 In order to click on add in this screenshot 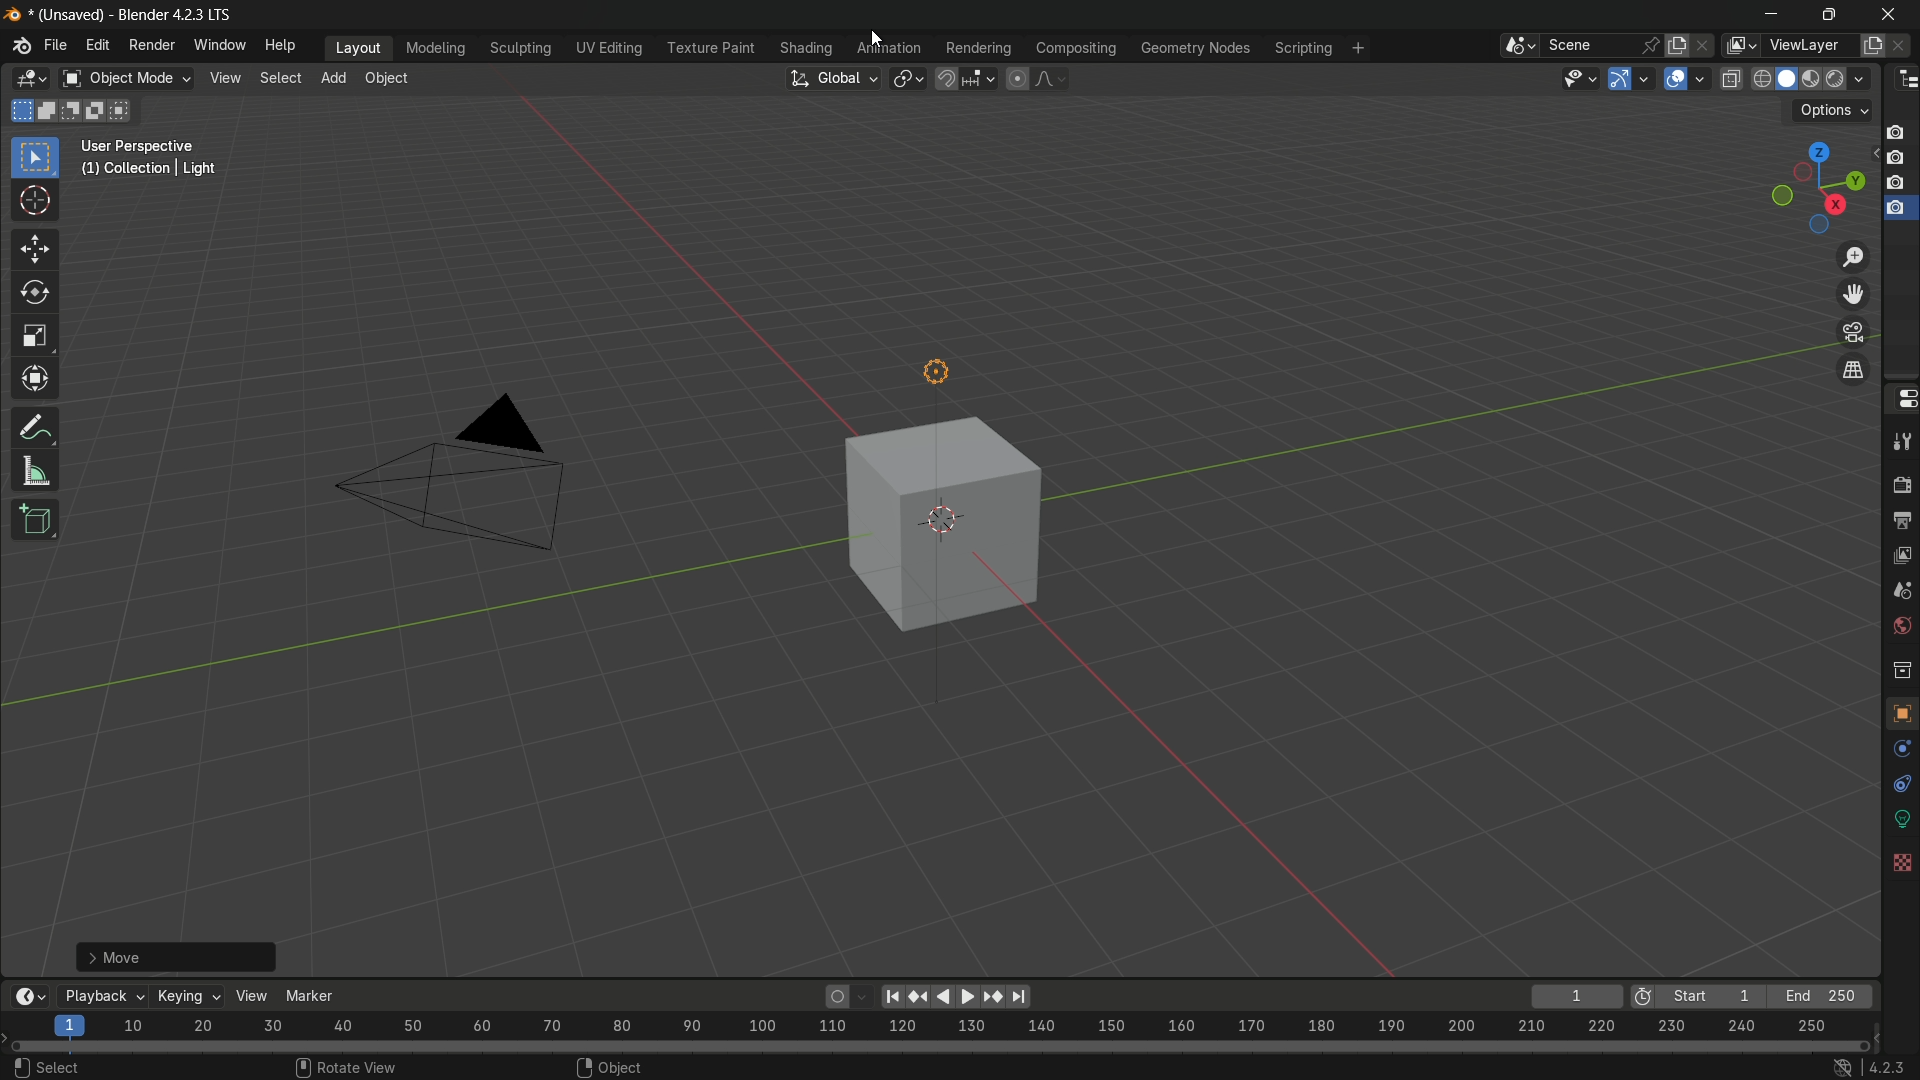, I will do `click(335, 78)`.